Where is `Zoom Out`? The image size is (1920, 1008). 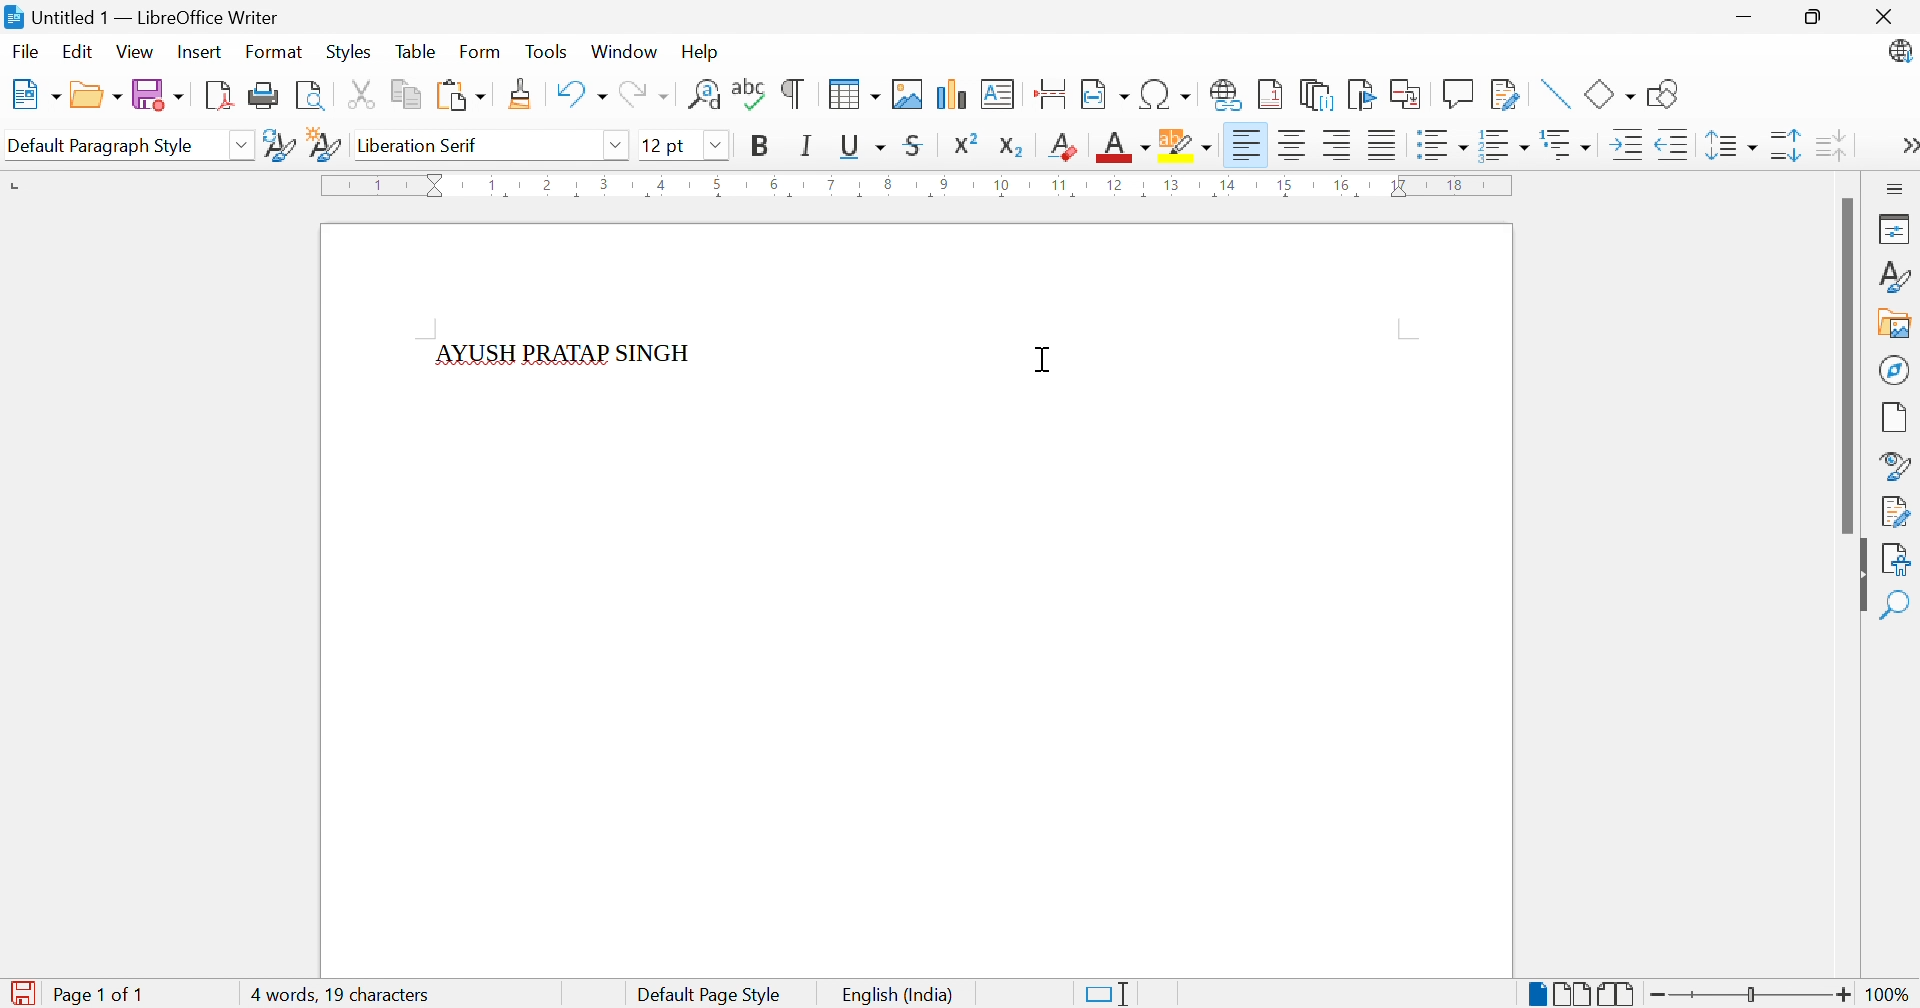
Zoom Out is located at coordinates (1659, 993).